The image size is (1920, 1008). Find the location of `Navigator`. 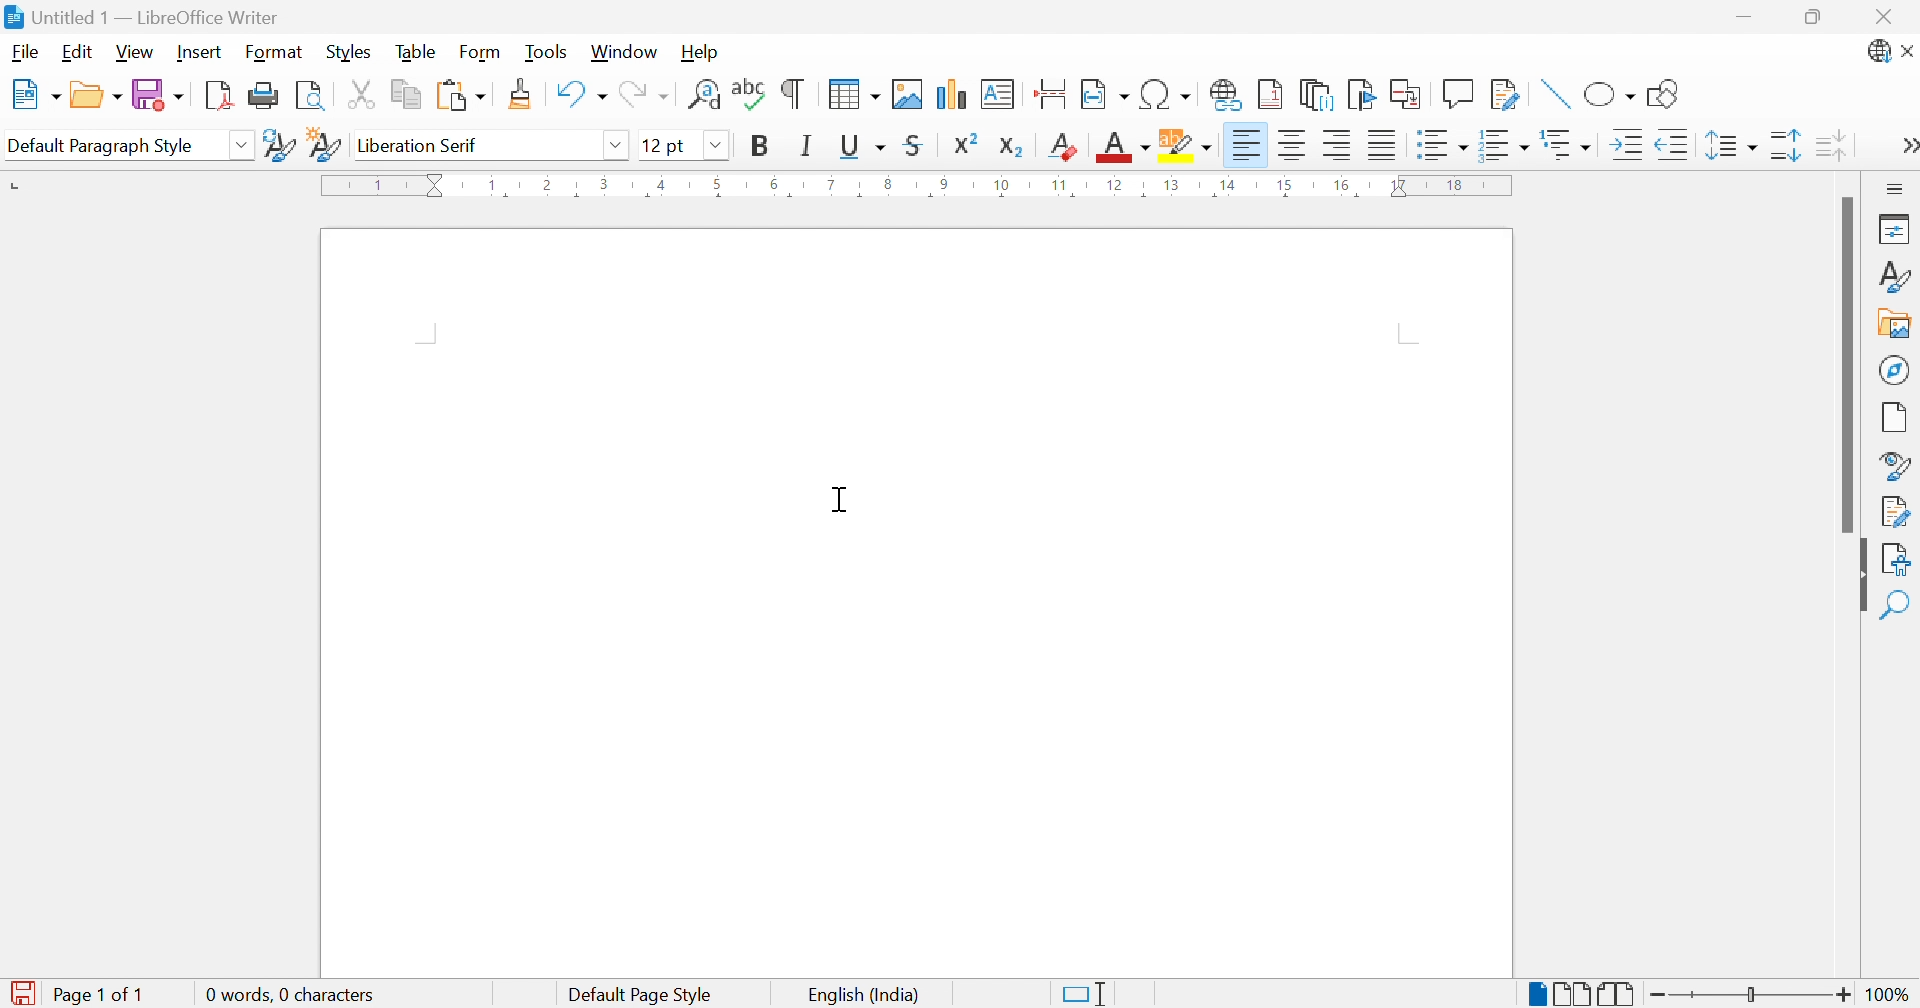

Navigator is located at coordinates (1895, 369).